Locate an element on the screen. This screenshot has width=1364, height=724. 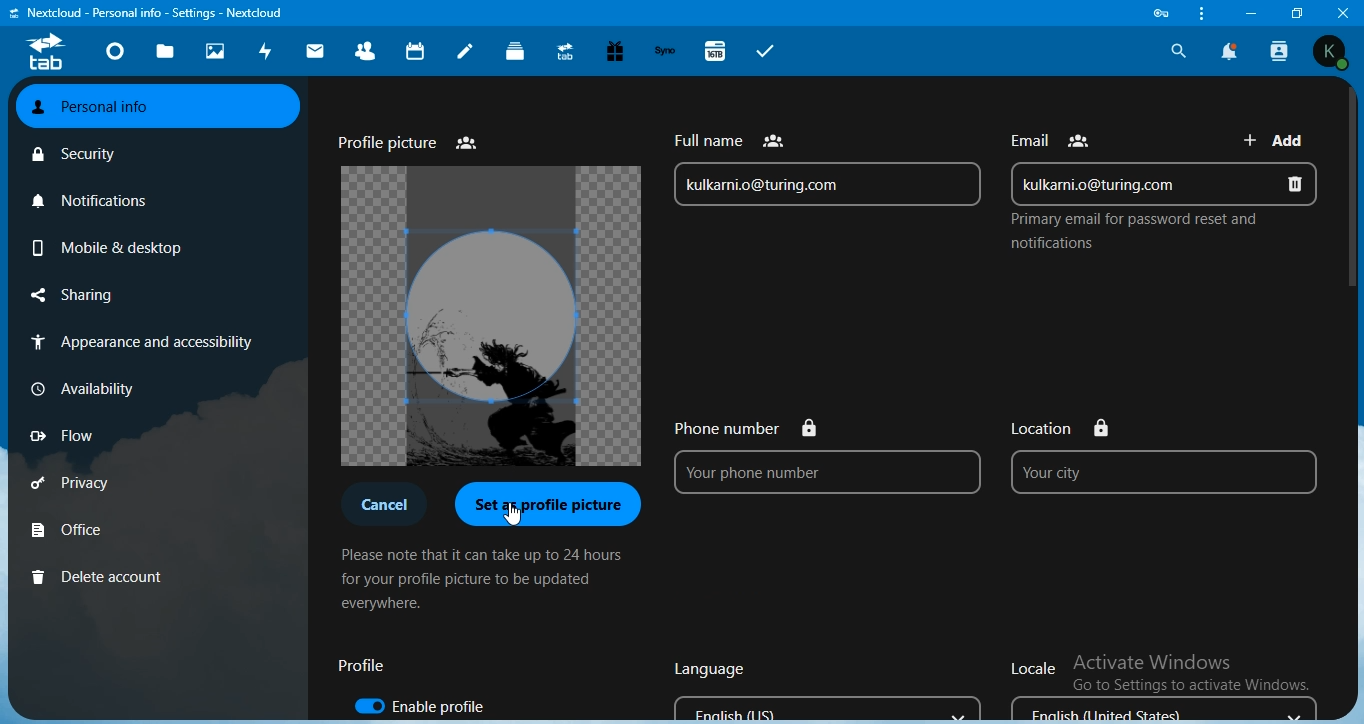
security is located at coordinates (76, 155).